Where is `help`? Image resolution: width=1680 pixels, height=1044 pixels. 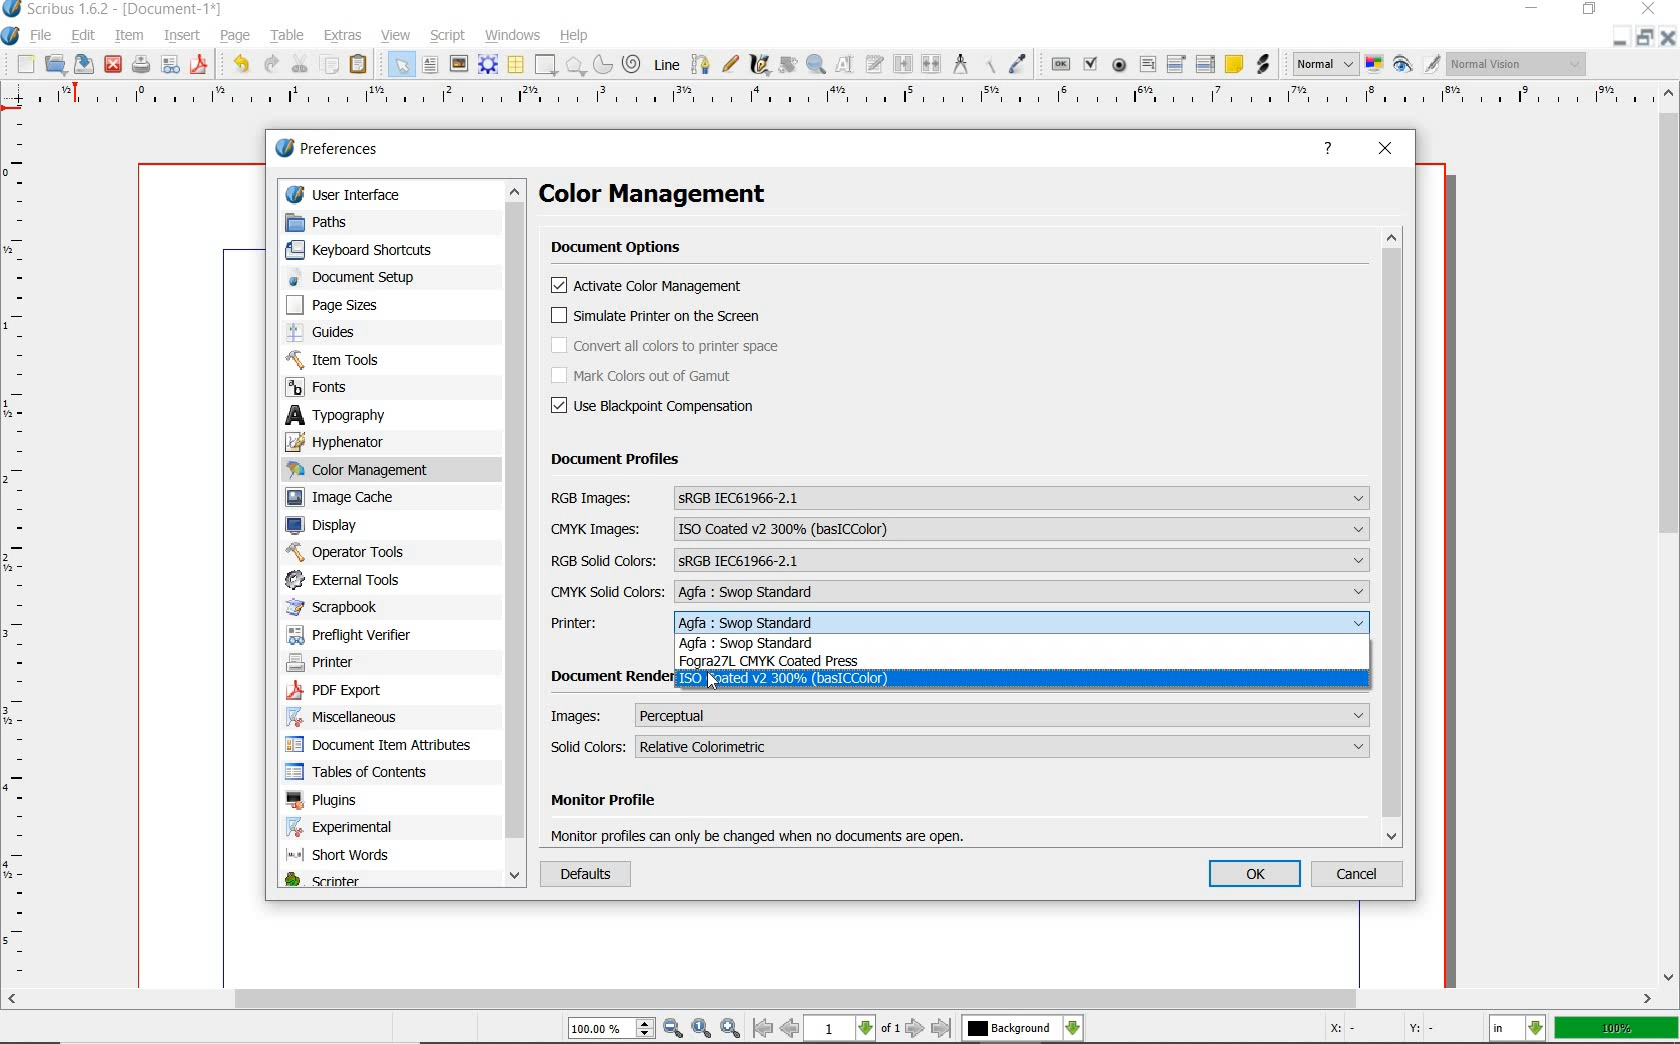
help is located at coordinates (576, 35).